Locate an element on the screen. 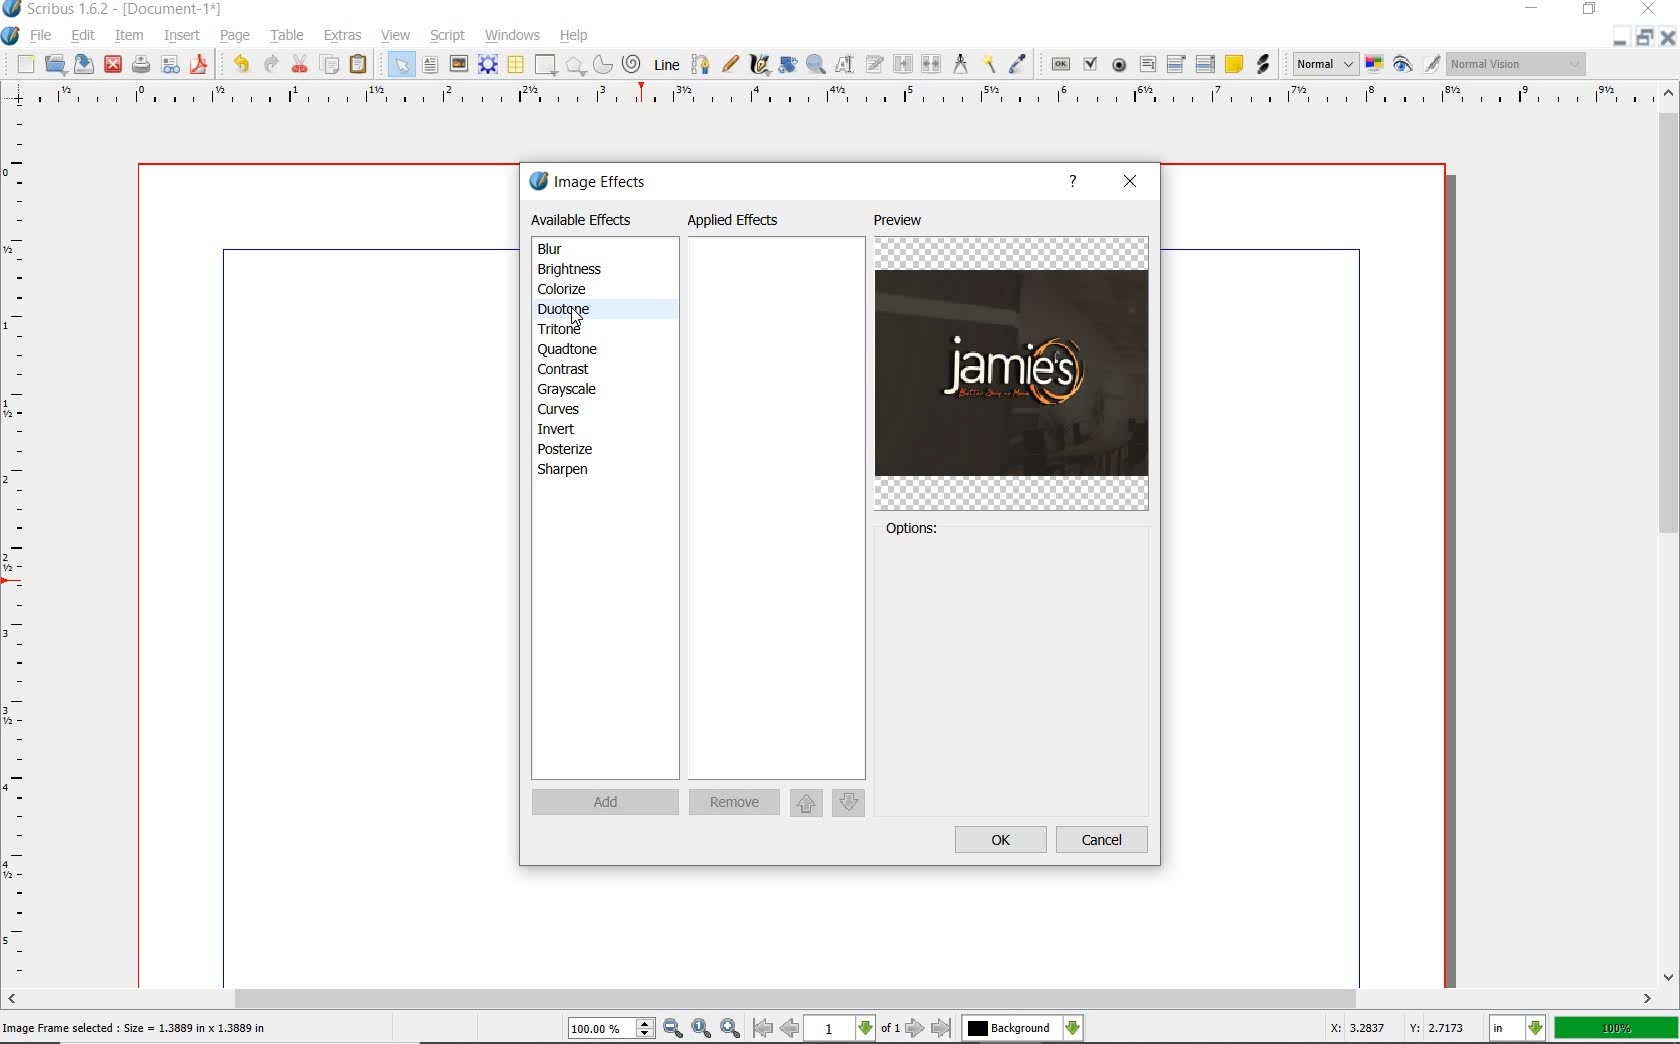  save is located at coordinates (85, 64).